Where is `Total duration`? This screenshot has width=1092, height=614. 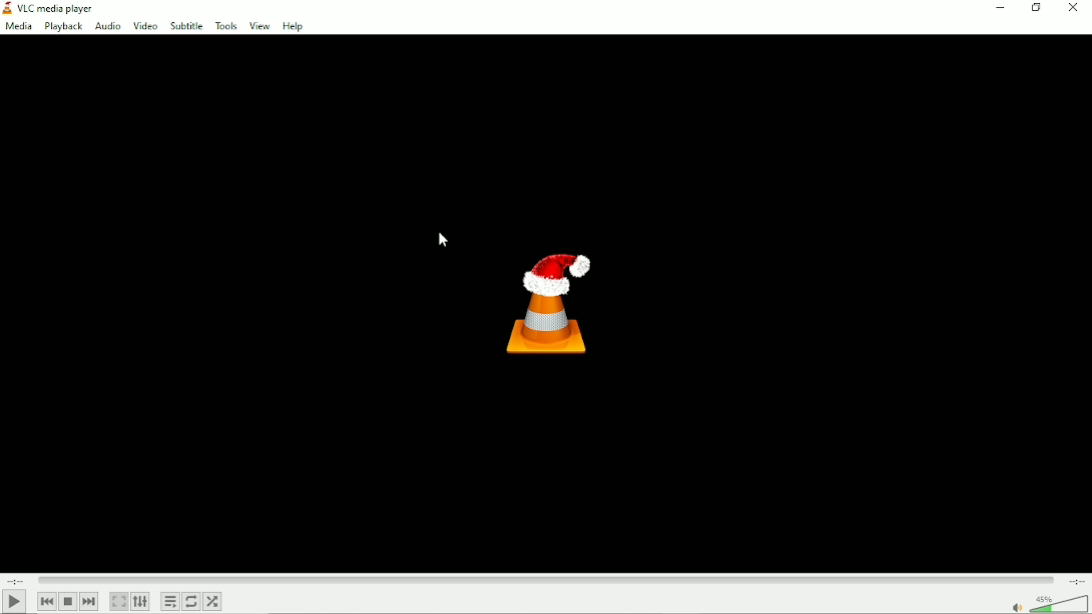
Total duration is located at coordinates (1077, 581).